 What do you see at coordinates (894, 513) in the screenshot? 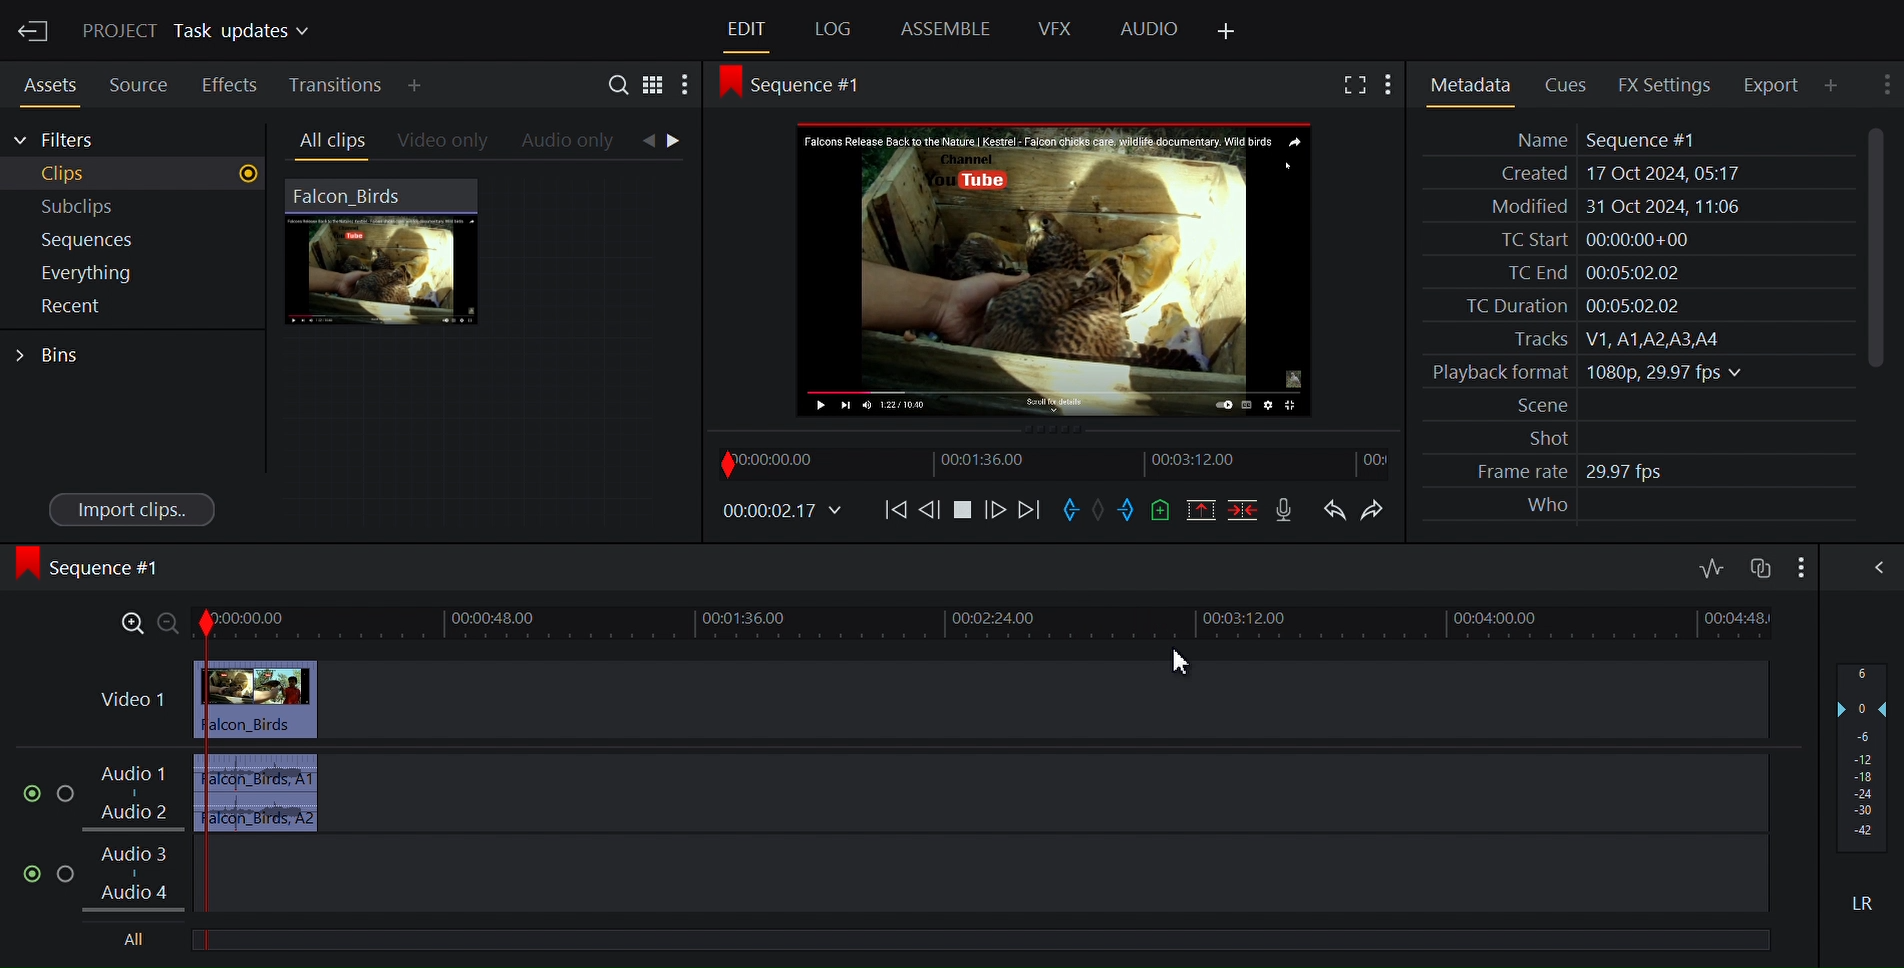
I see `Move backwards` at bounding box center [894, 513].